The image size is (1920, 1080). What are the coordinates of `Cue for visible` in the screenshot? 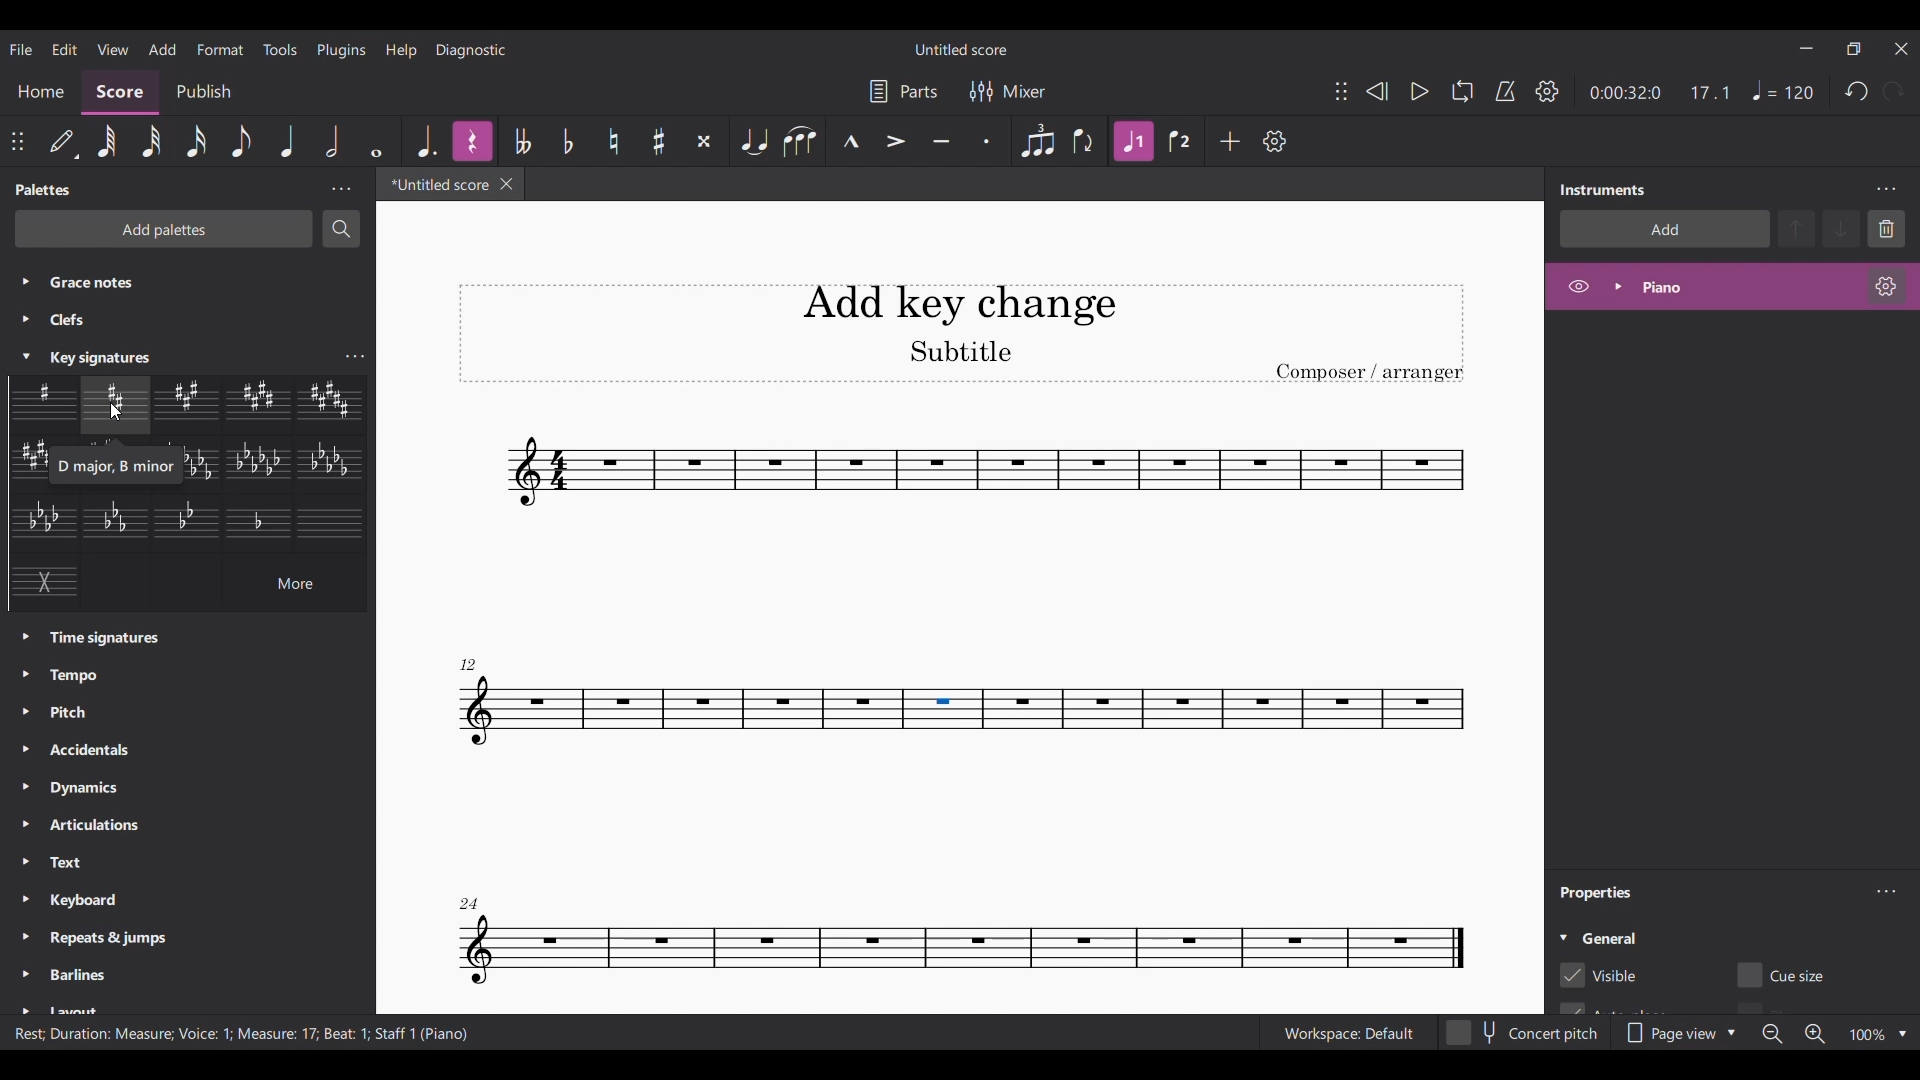 It's located at (1599, 976).